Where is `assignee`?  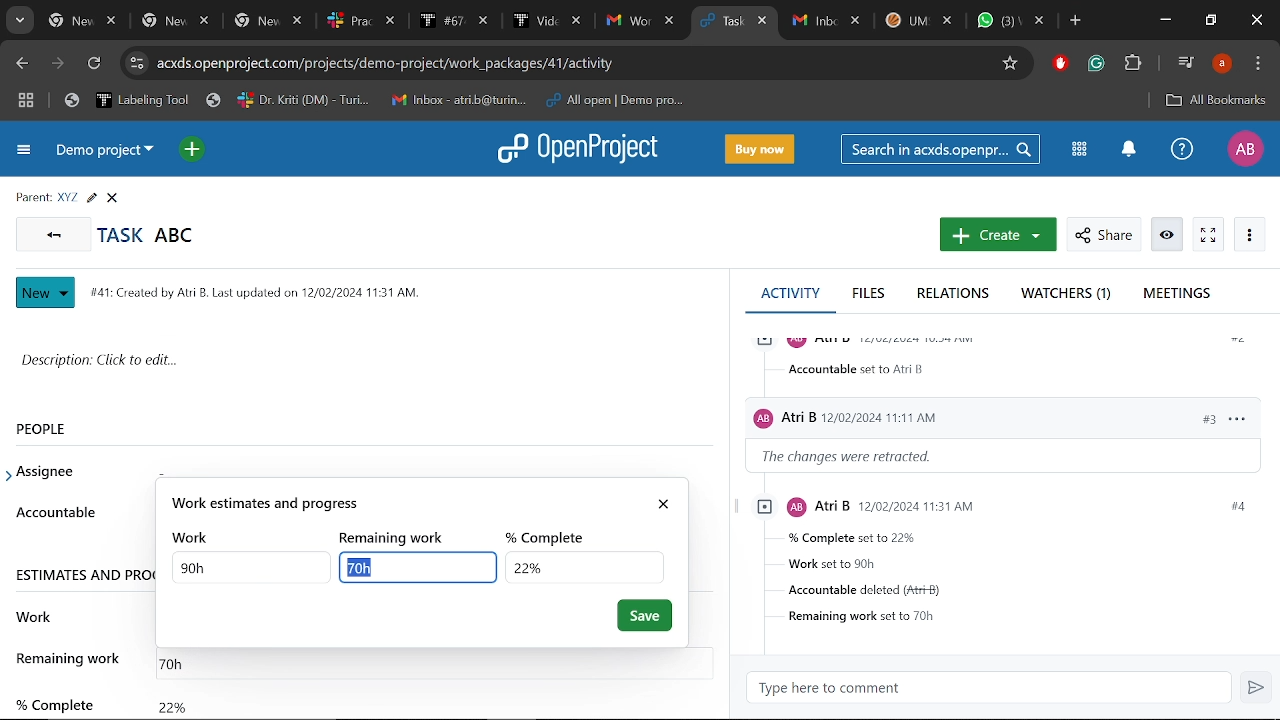 assignee is located at coordinates (51, 472).